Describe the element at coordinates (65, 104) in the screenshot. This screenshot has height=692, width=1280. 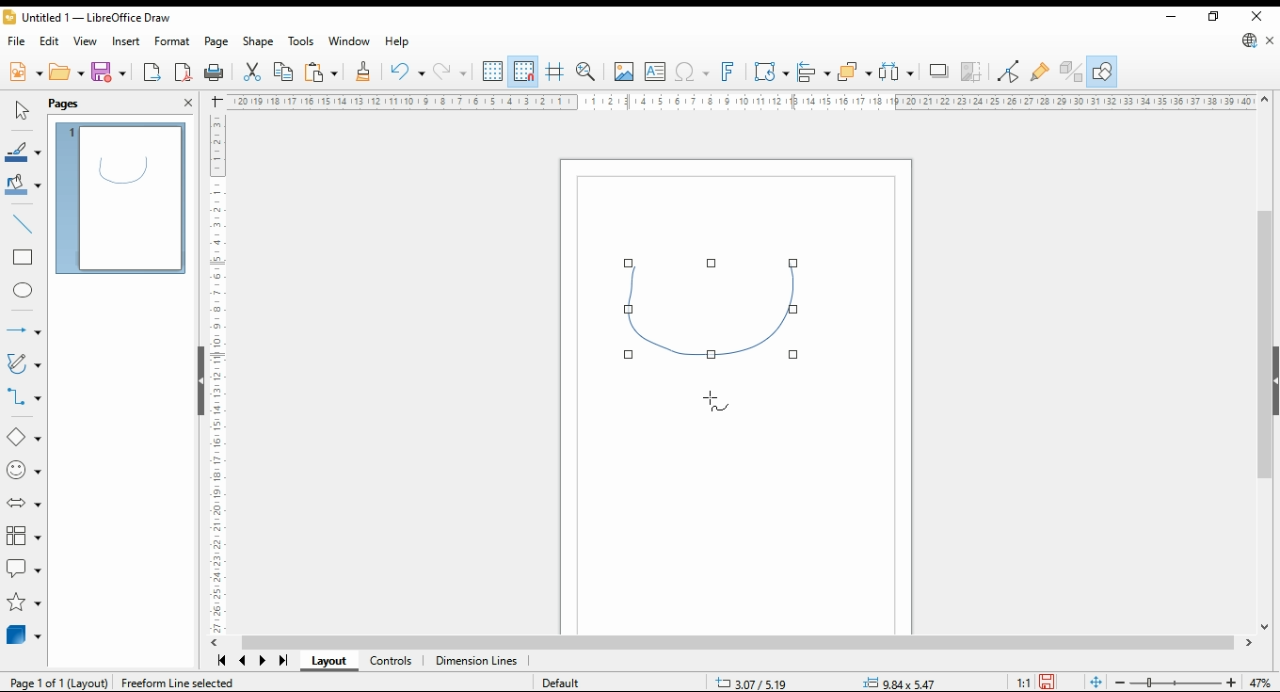
I see `pages` at that location.